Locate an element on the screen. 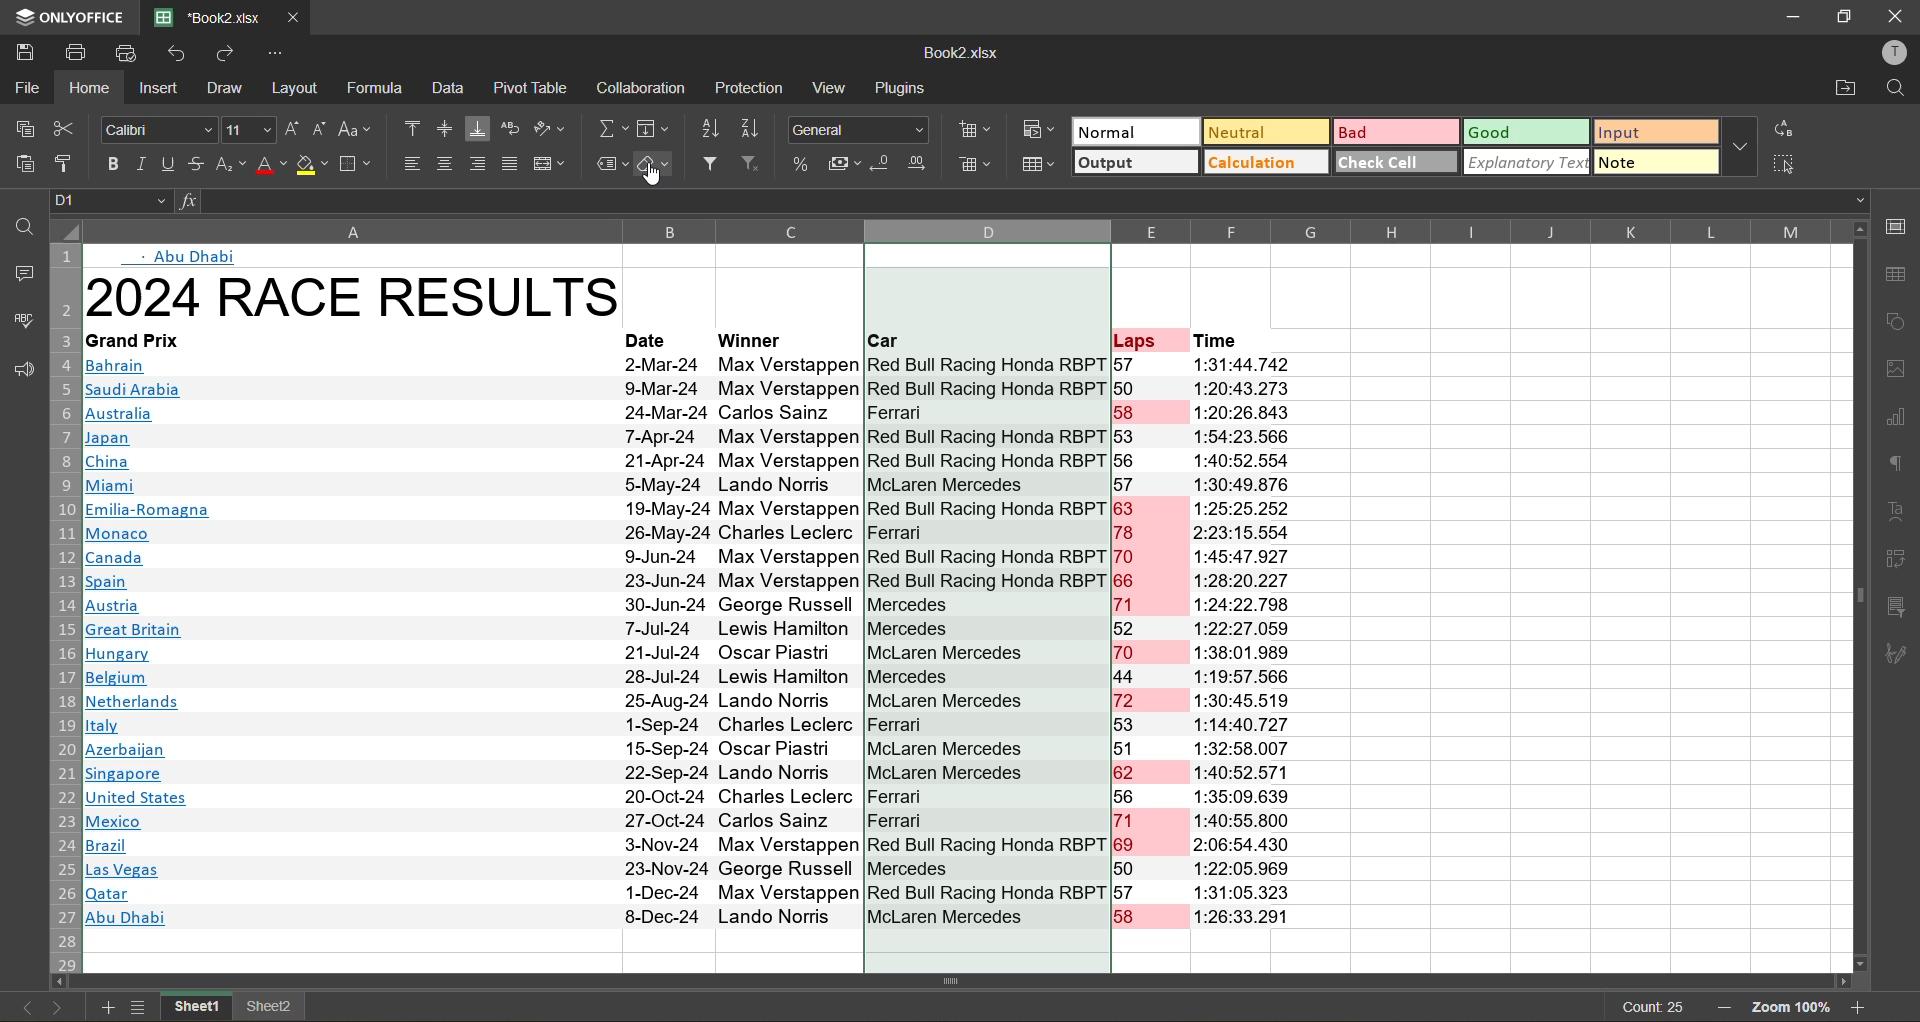  insert cells is located at coordinates (973, 131).